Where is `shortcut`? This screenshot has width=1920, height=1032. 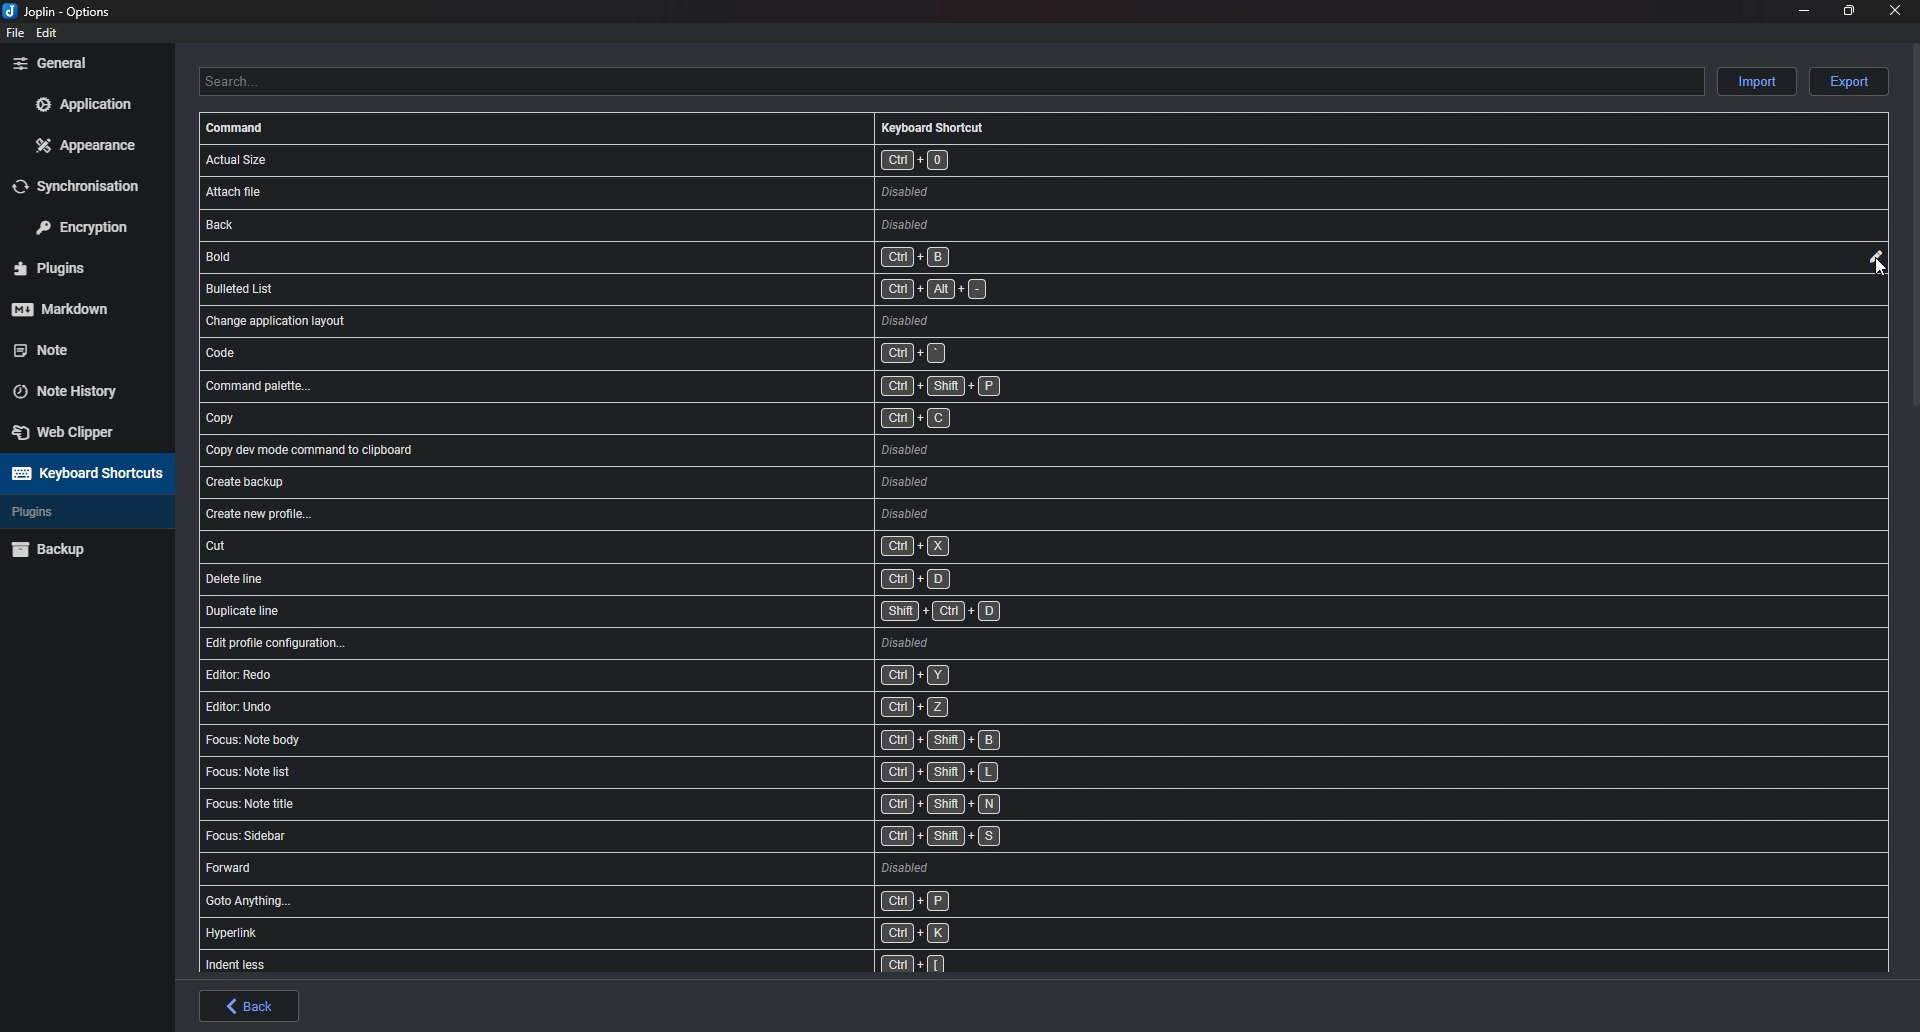 shortcut is located at coordinates (667, 257).